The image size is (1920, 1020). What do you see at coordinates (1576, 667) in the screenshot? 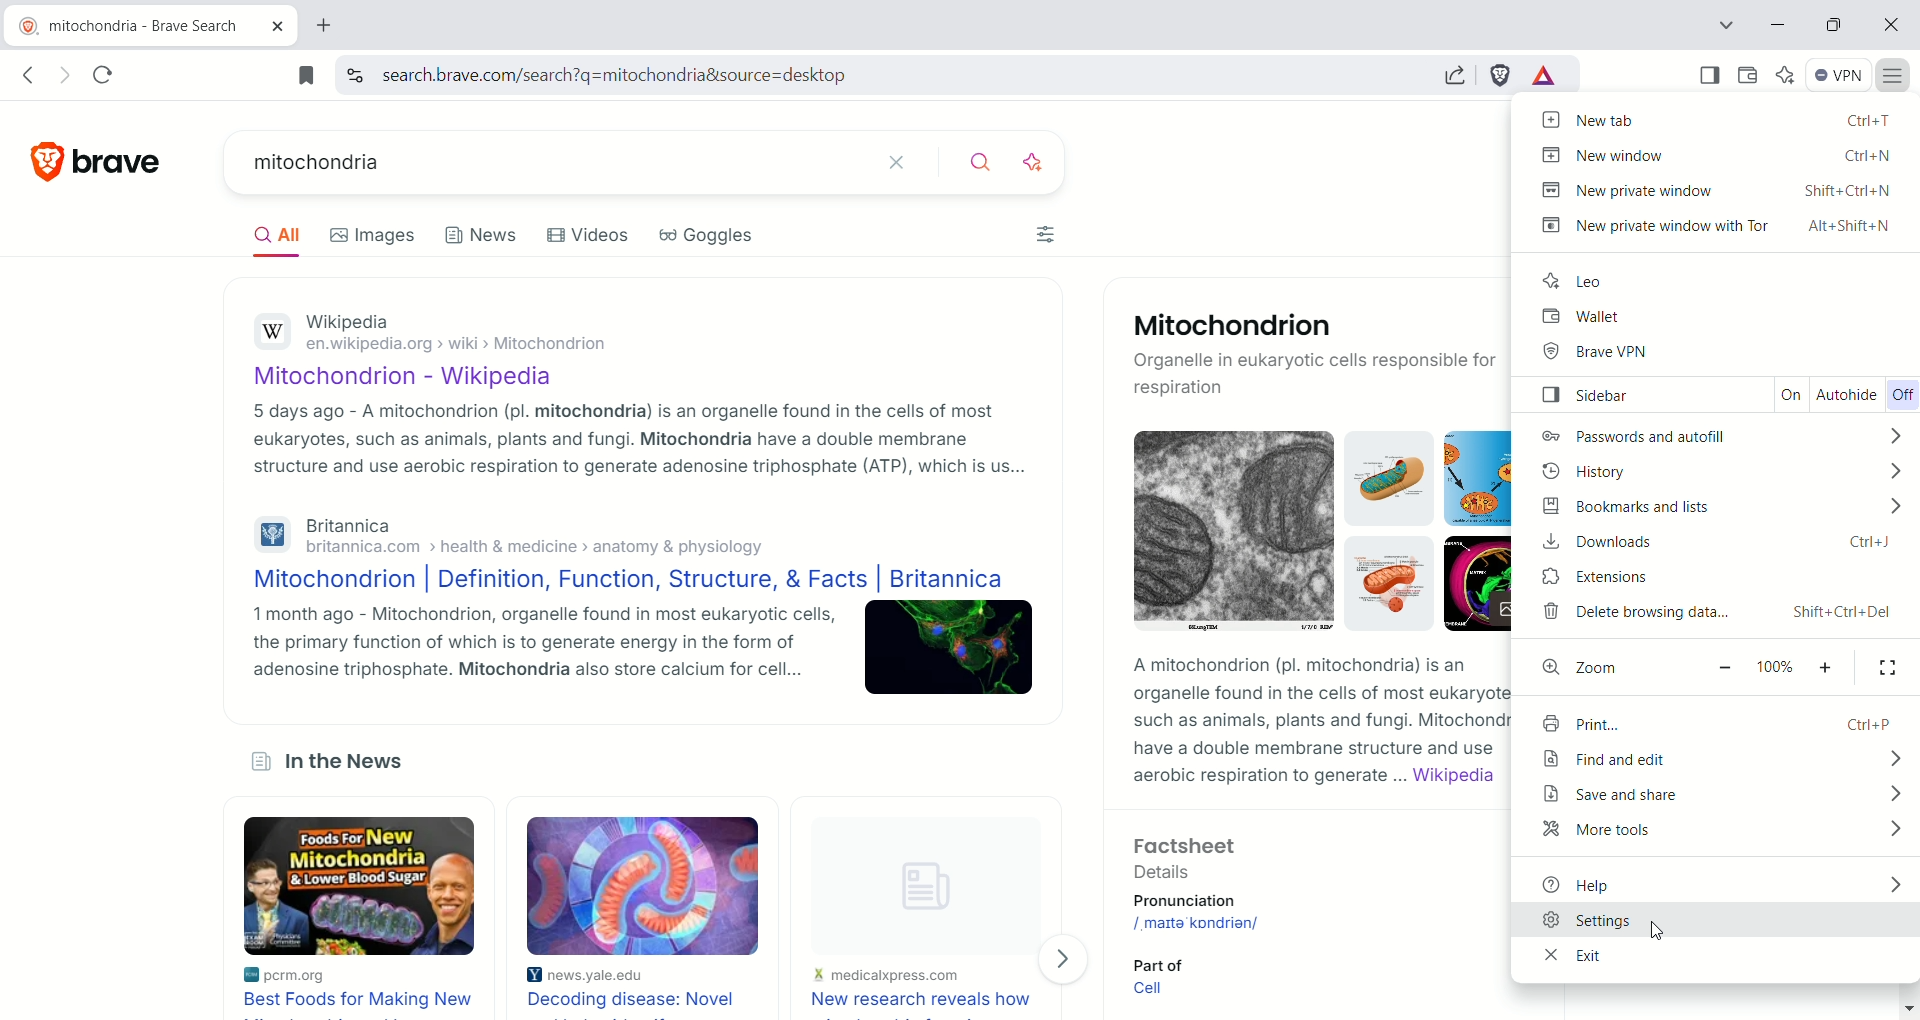
I see `zoom` at bounding box center [1576, 667].